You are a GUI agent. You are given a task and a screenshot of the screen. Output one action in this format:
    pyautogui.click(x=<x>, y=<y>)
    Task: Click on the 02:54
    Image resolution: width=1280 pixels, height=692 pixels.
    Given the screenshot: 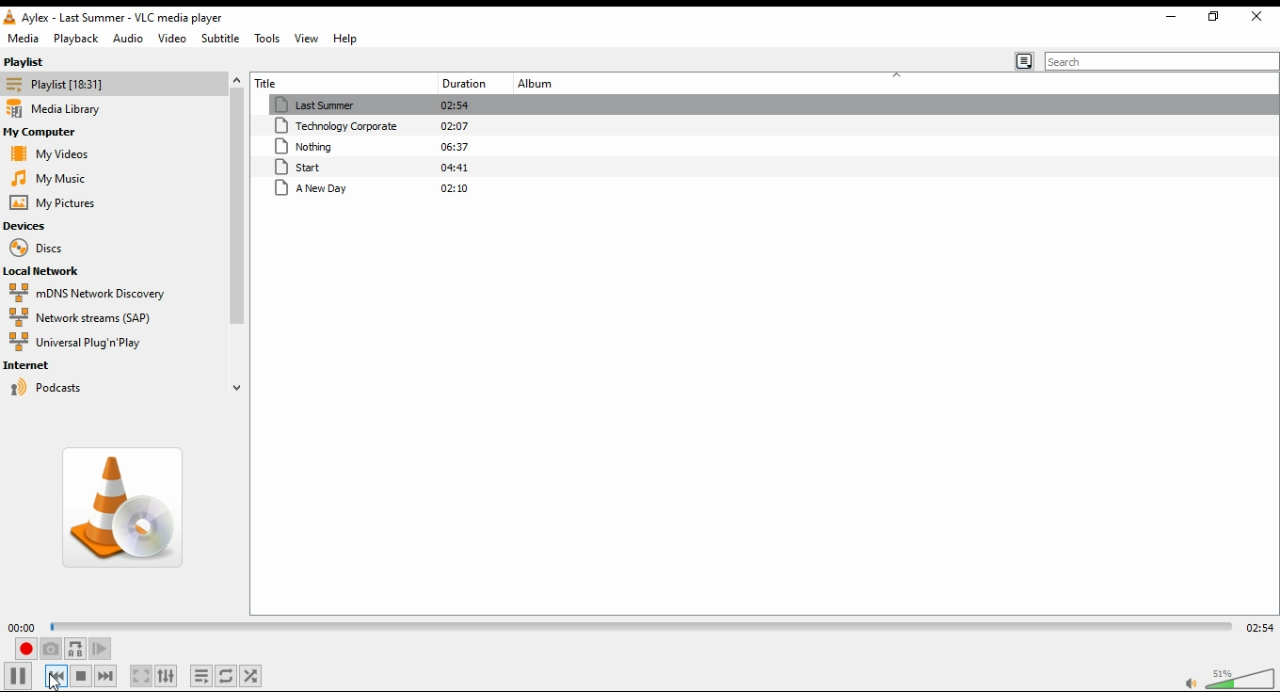 What is the action you would take?
    pyautogui.click(x=1259, y=628)
    